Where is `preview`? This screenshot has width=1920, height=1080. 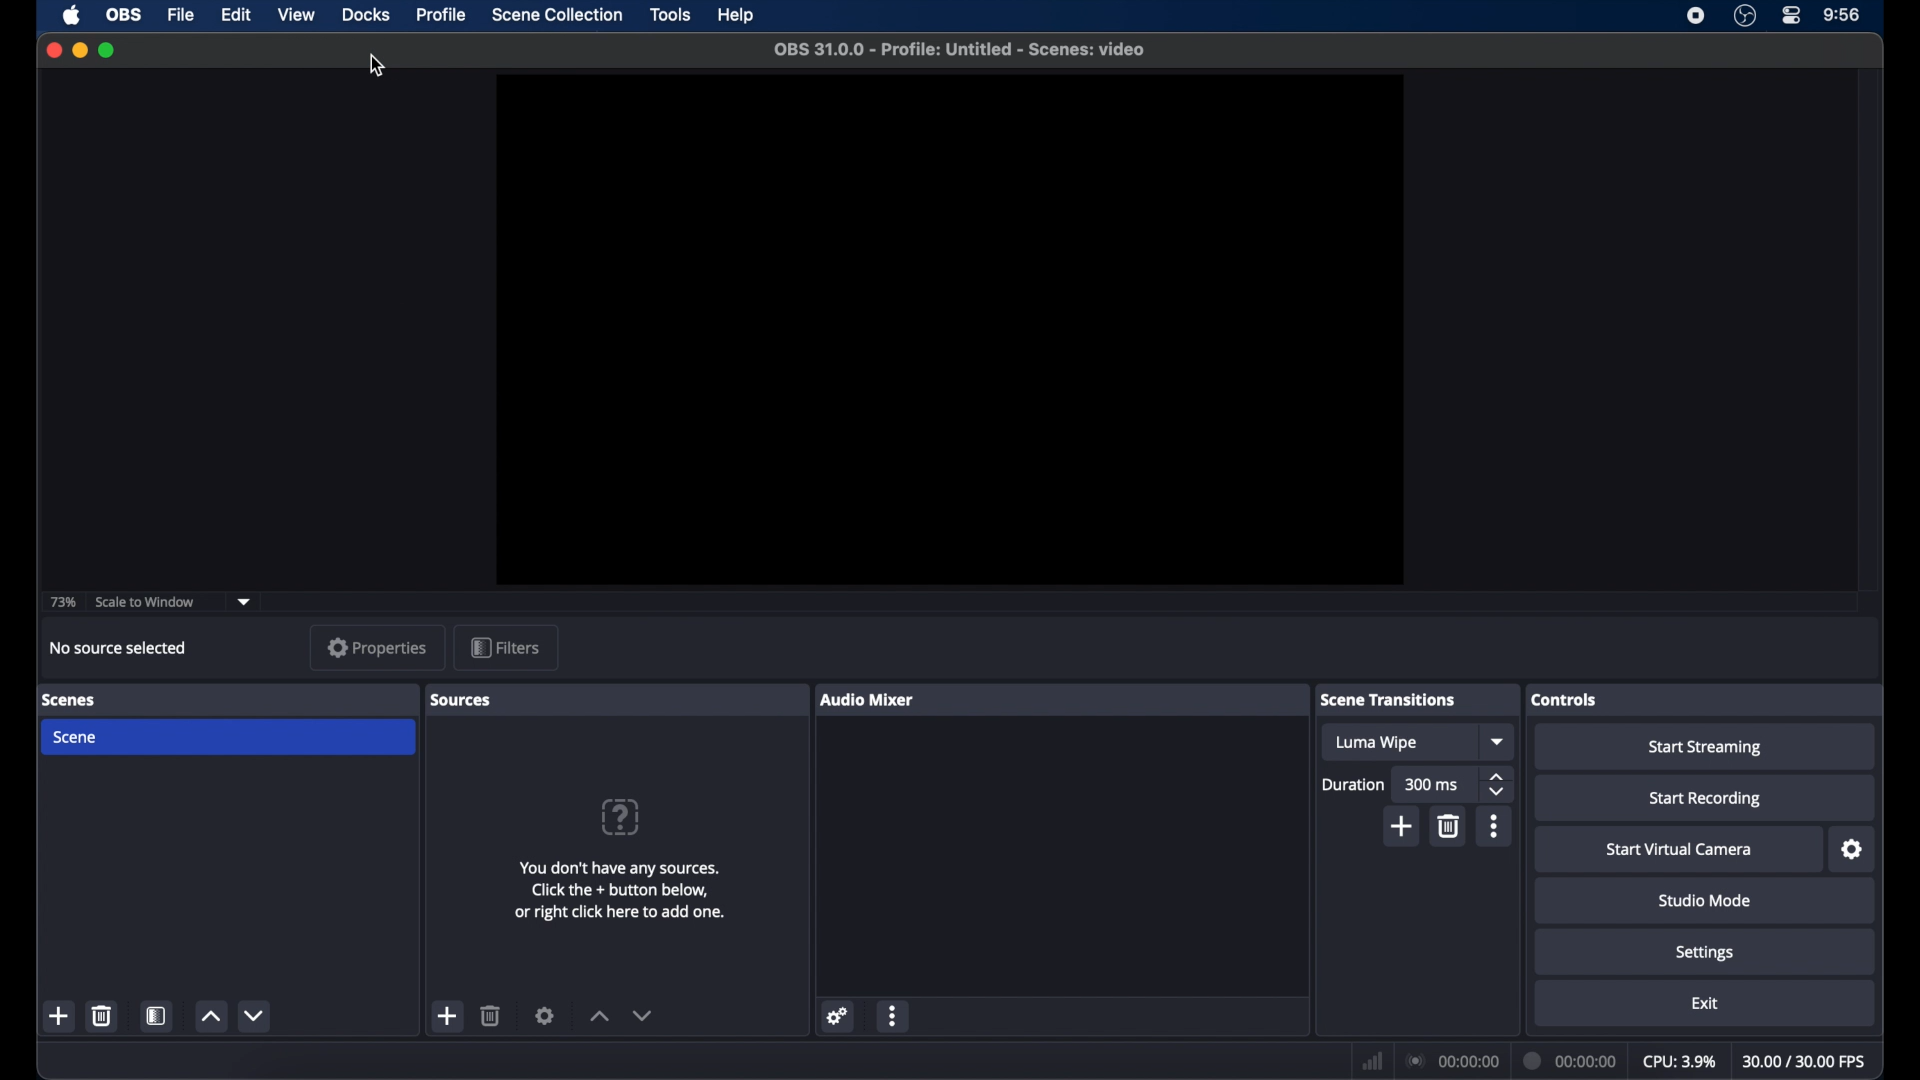 preview is located at coordinates (948, 330).